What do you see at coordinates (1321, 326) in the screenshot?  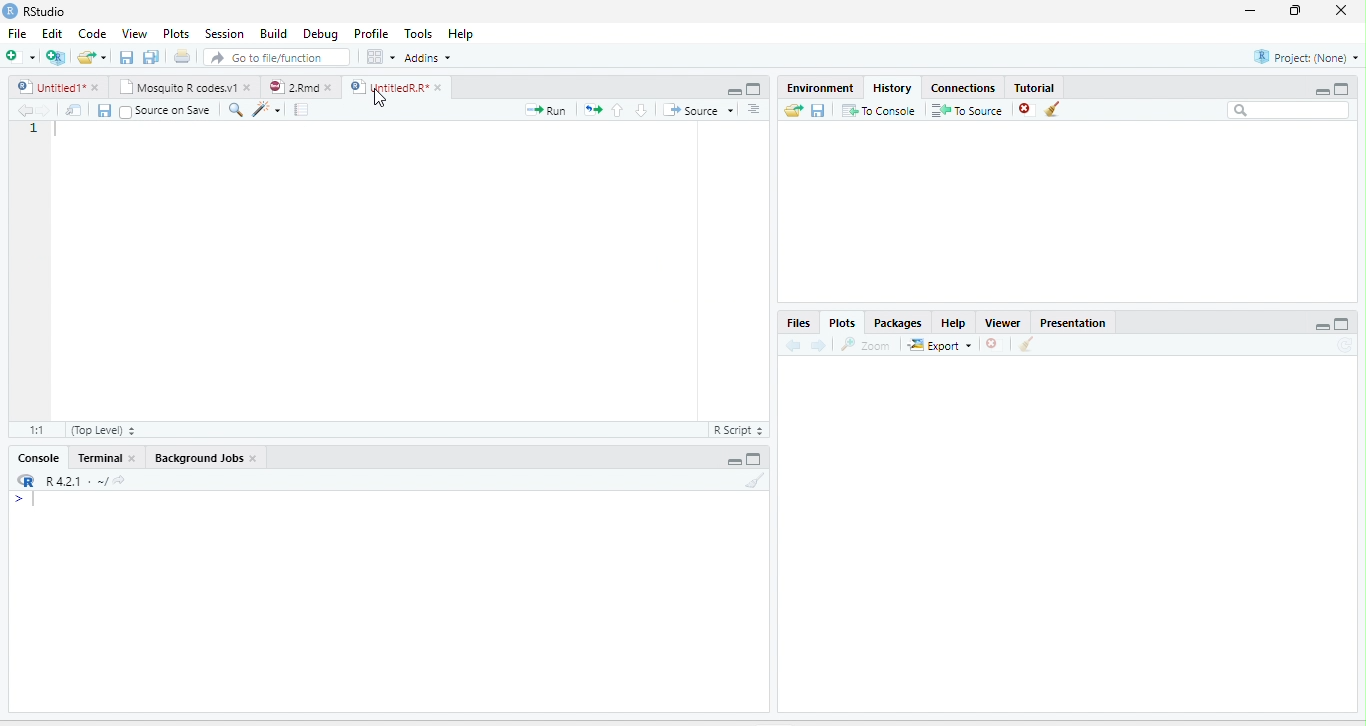 I see `Minimize` at bounding box center [1321, 326].